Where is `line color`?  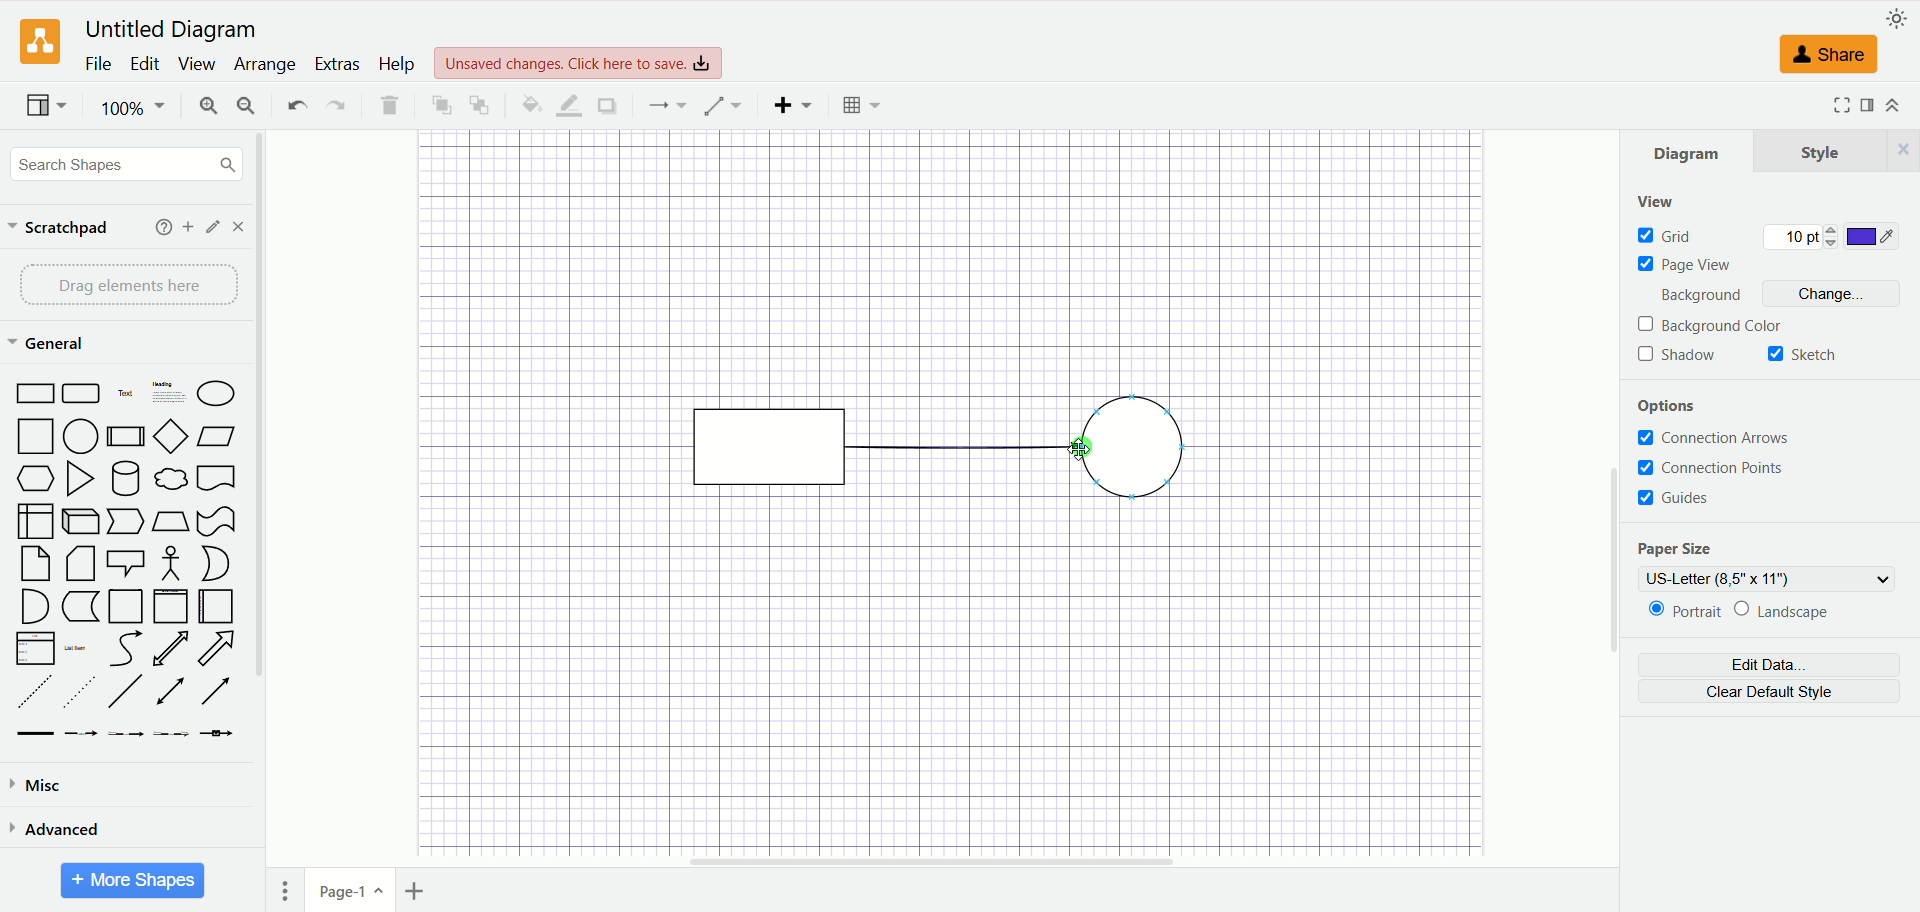 line color is located at coordinates (571, 106).